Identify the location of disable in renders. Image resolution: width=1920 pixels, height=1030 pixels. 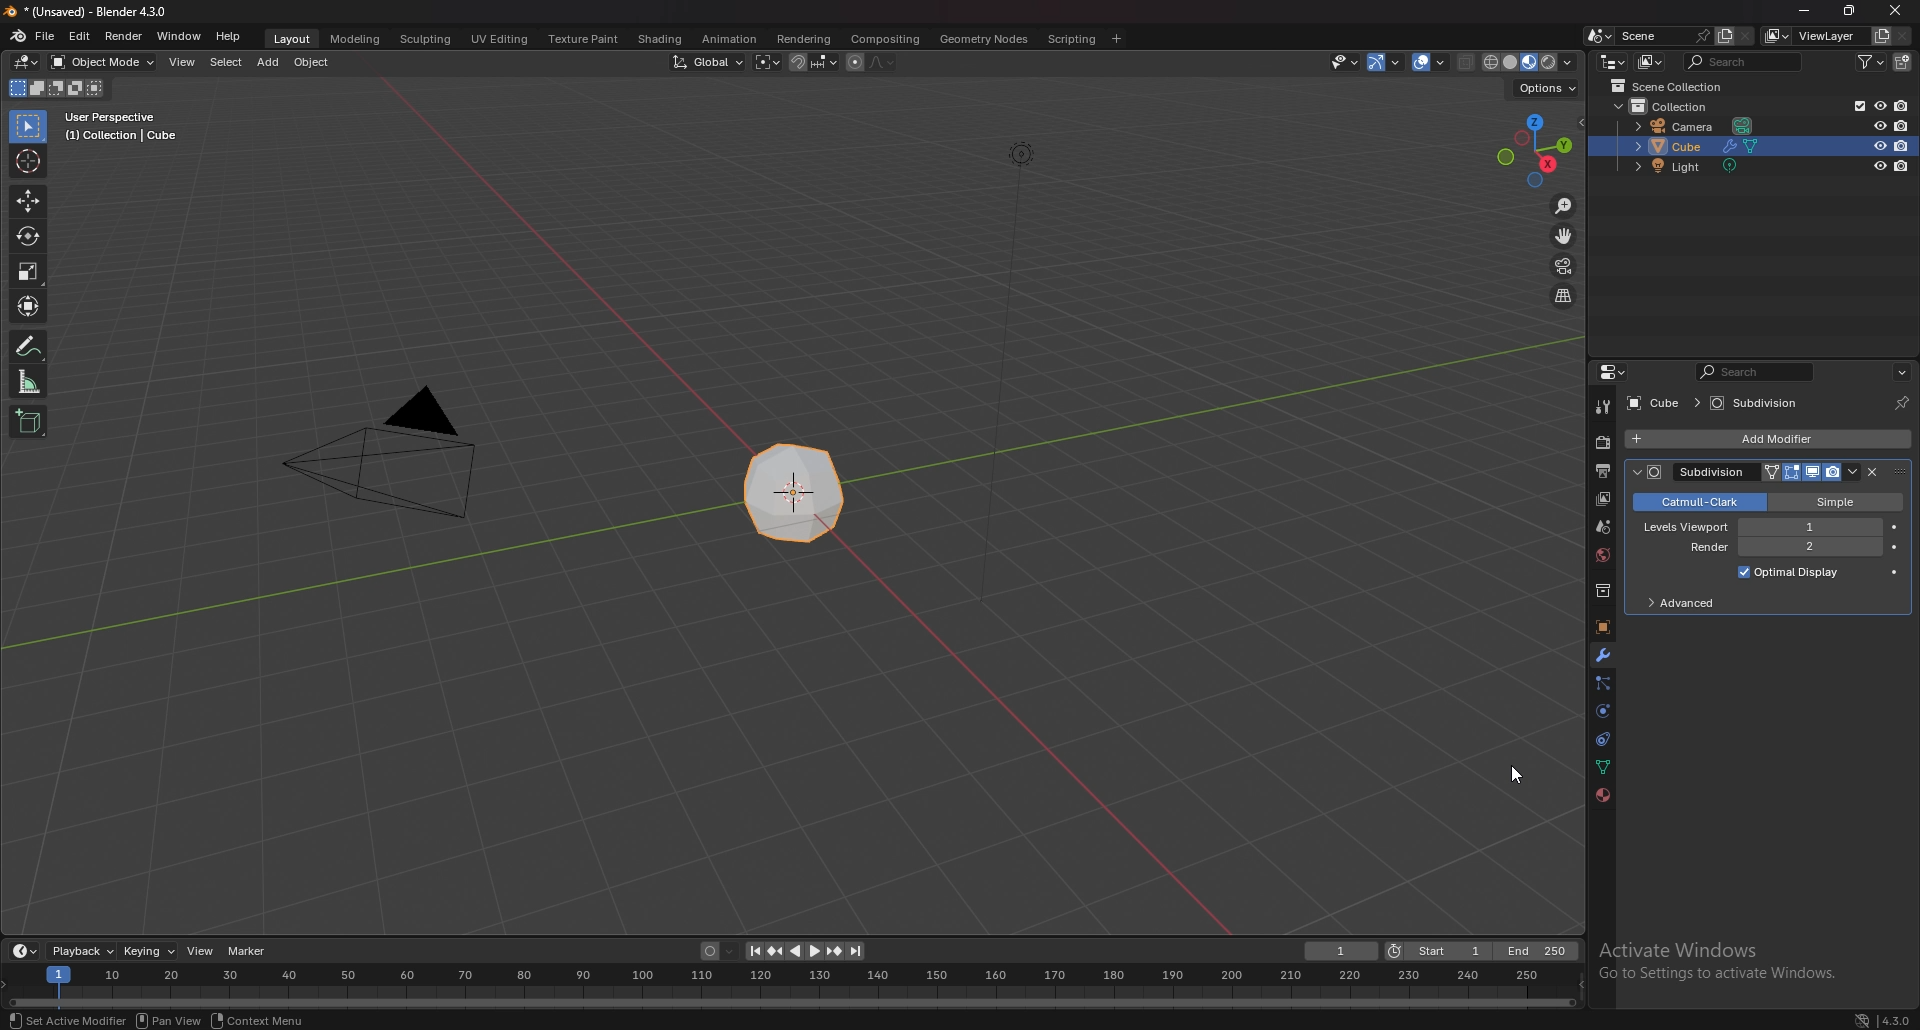
(1902, 106).